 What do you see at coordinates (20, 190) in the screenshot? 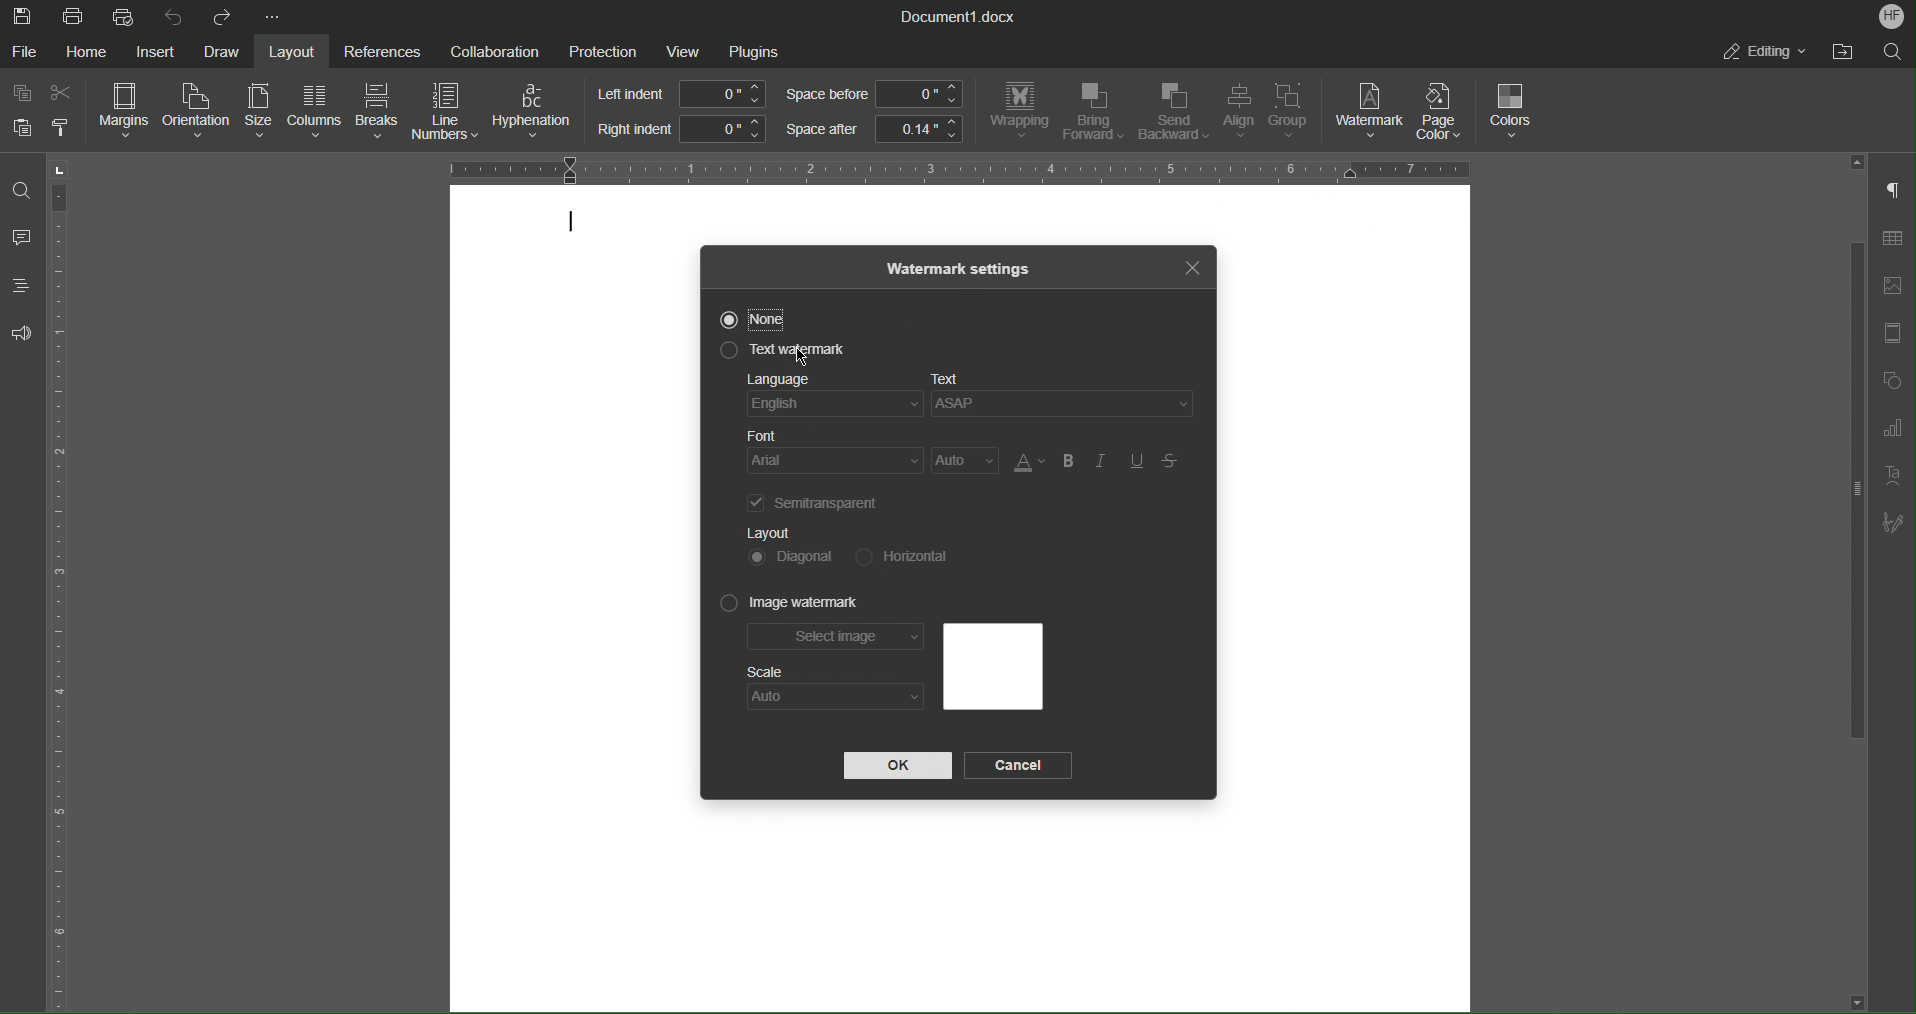
I see `Find` at bounding box center [20, 190].